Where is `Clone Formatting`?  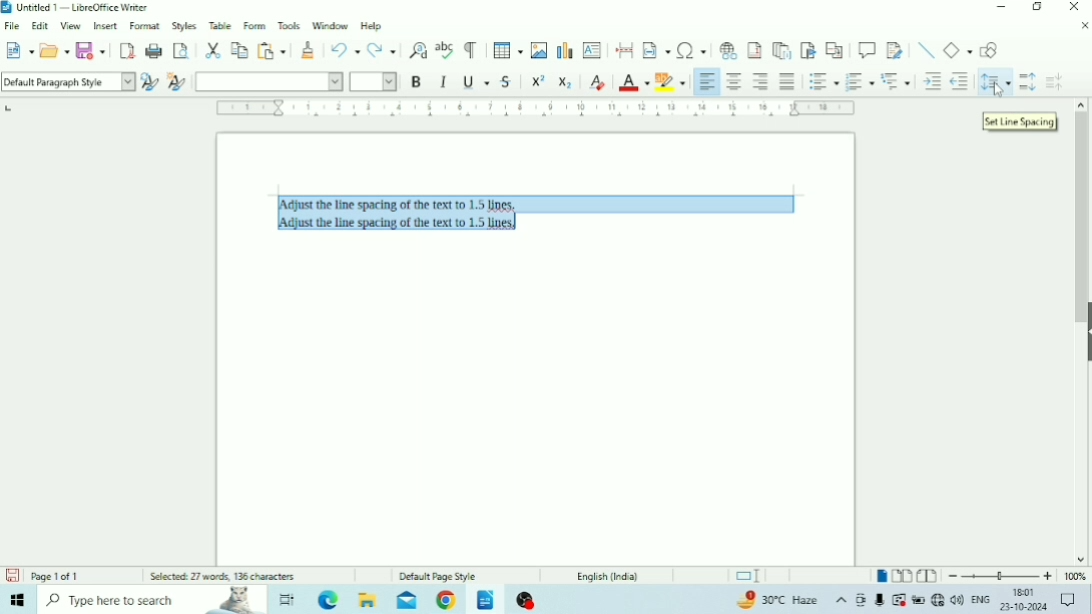
Clone Formatting is located at coordinates (308, 50).